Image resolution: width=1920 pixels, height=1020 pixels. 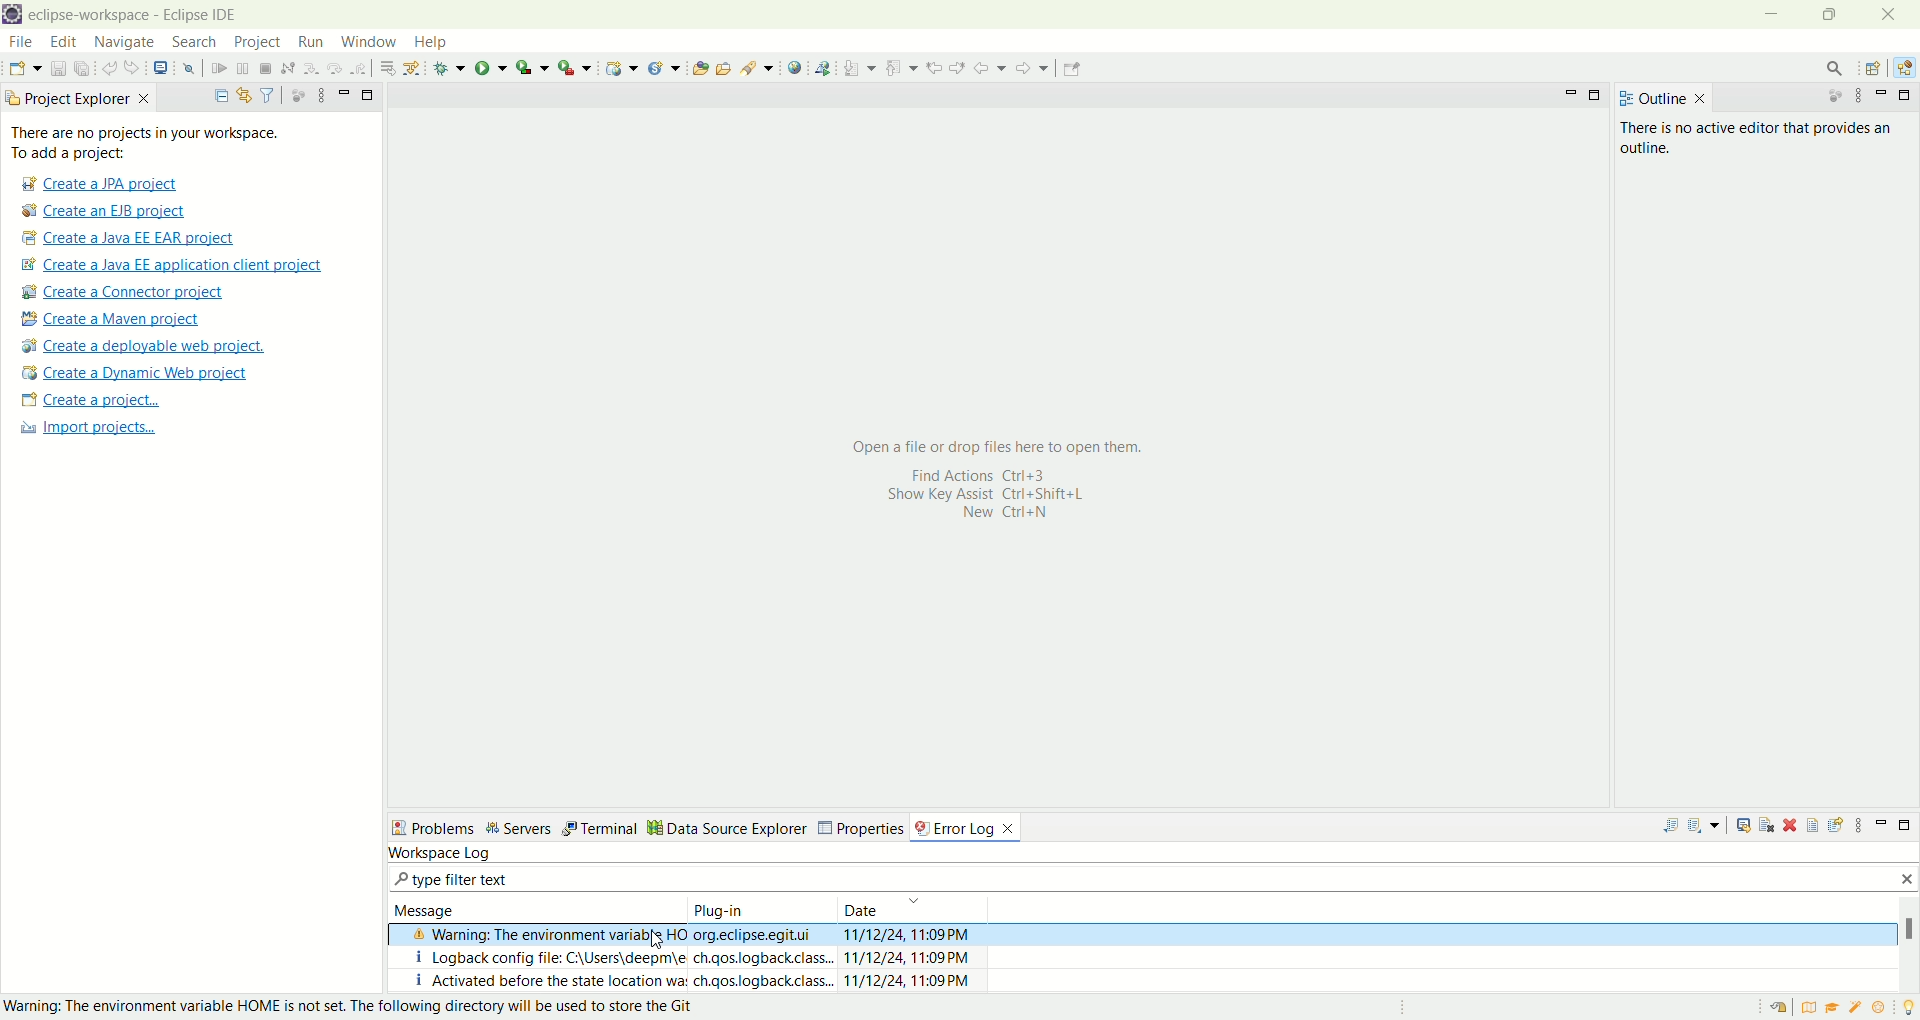 I want to click on project explorer, so click(x=77, y=99).